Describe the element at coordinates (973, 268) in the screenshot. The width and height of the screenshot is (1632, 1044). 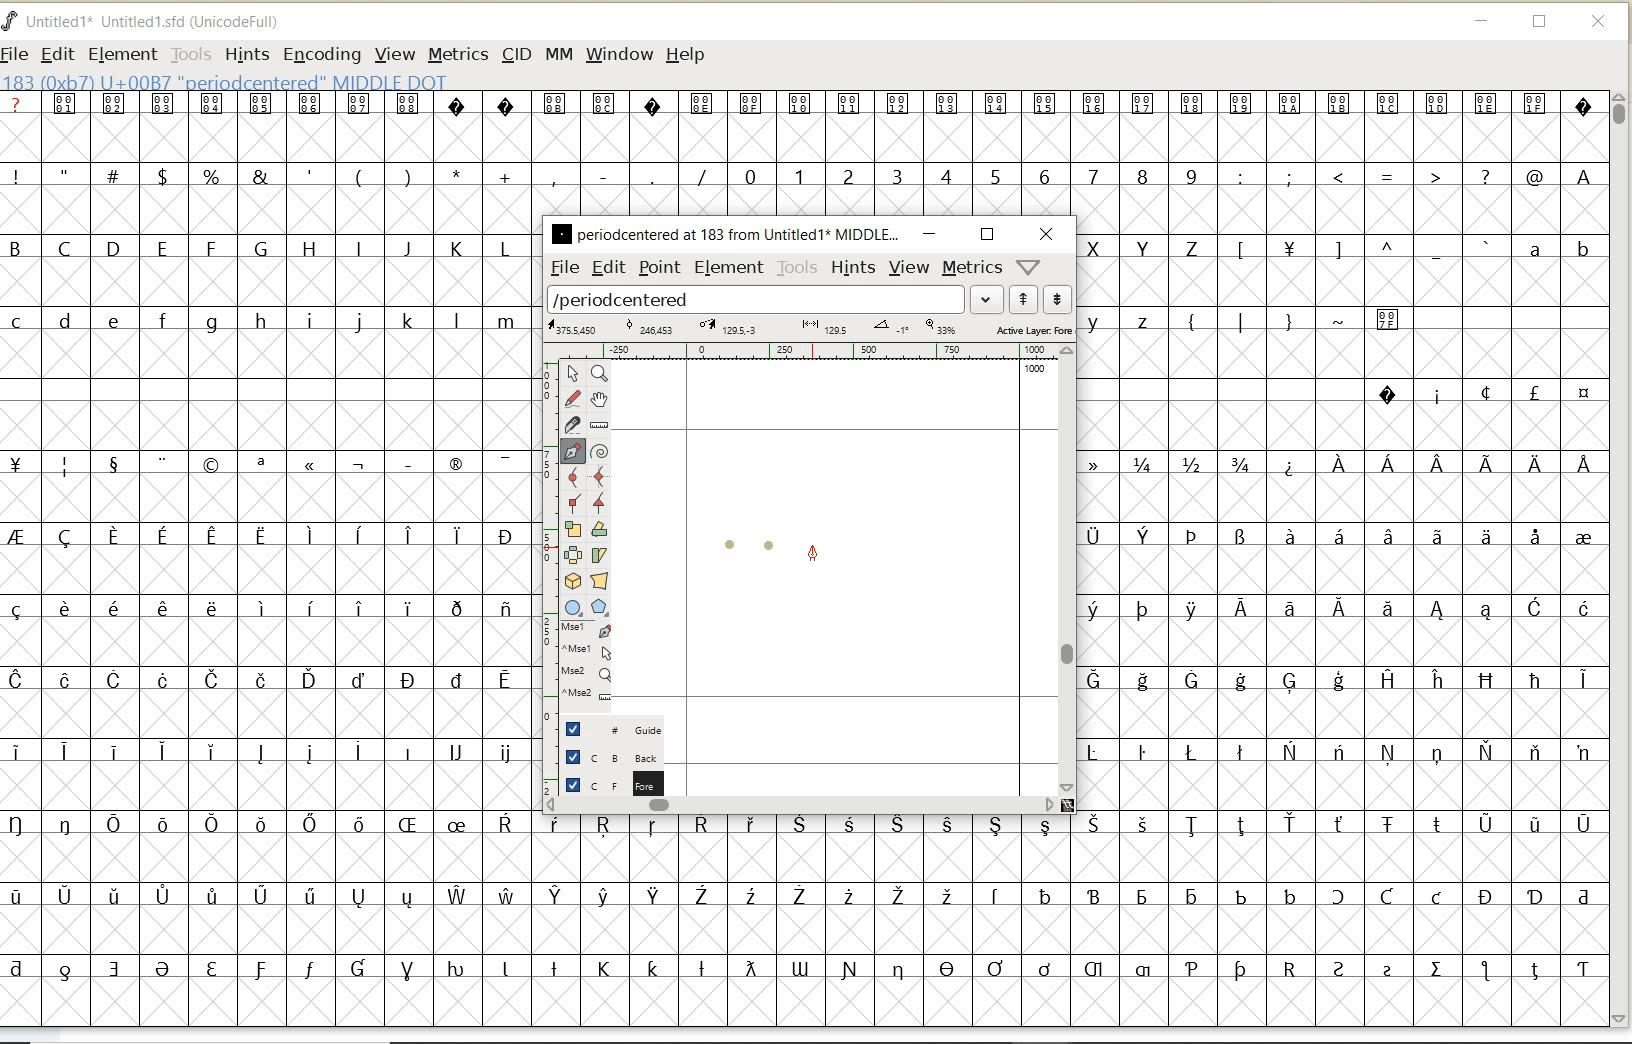
I see `metrics` at that location.